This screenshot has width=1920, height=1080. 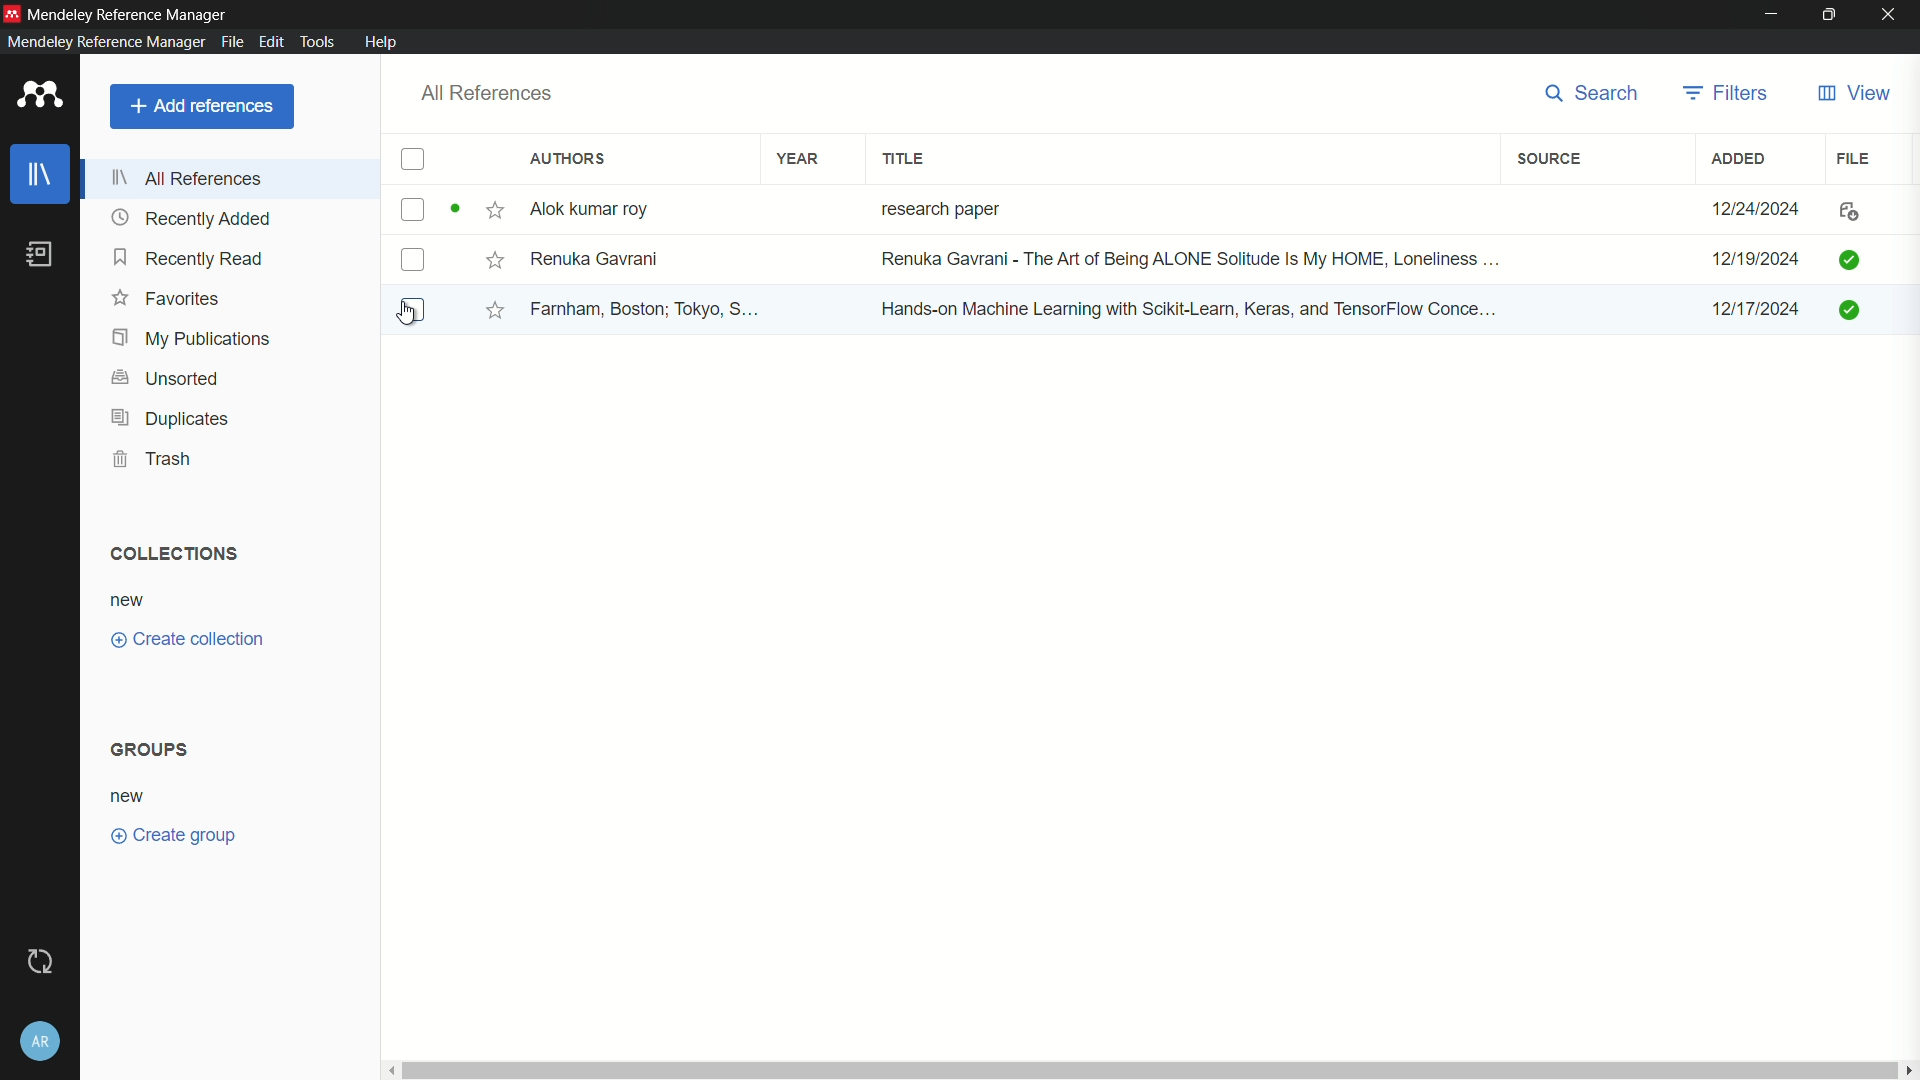 I want to click on cursor, so click(x=407, y=315).